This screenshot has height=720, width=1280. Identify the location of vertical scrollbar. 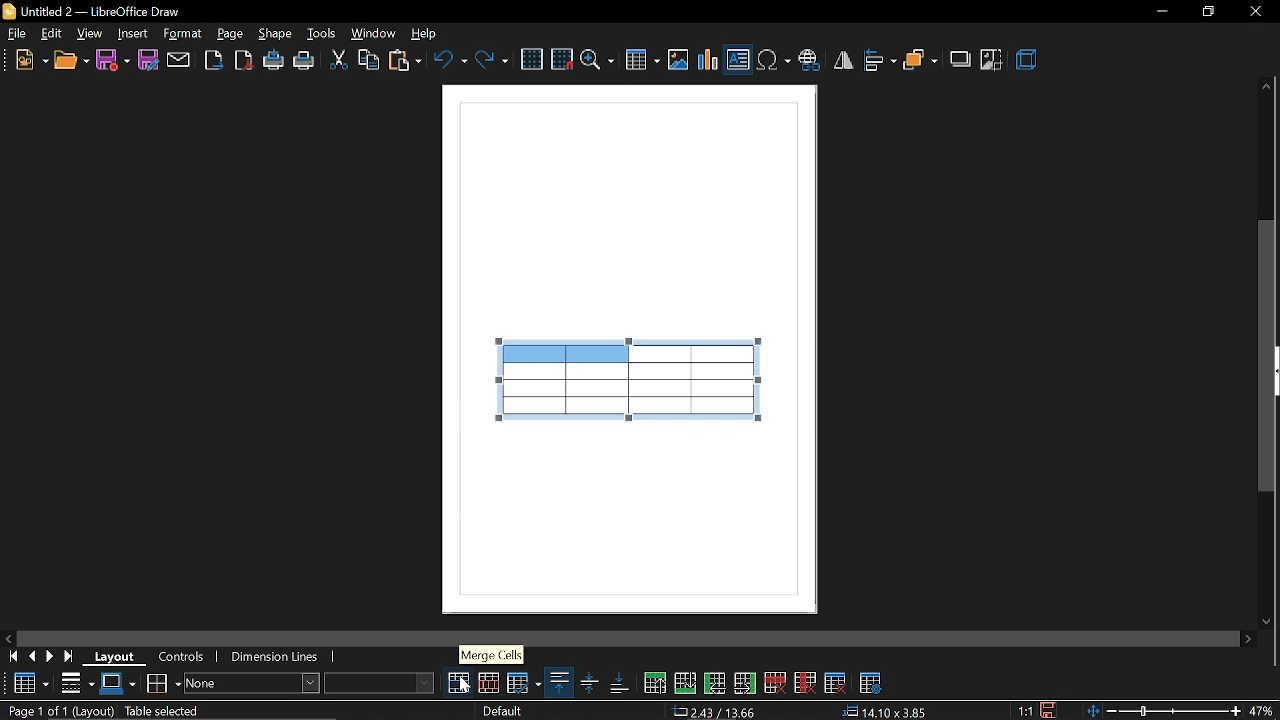
(1267, 356).